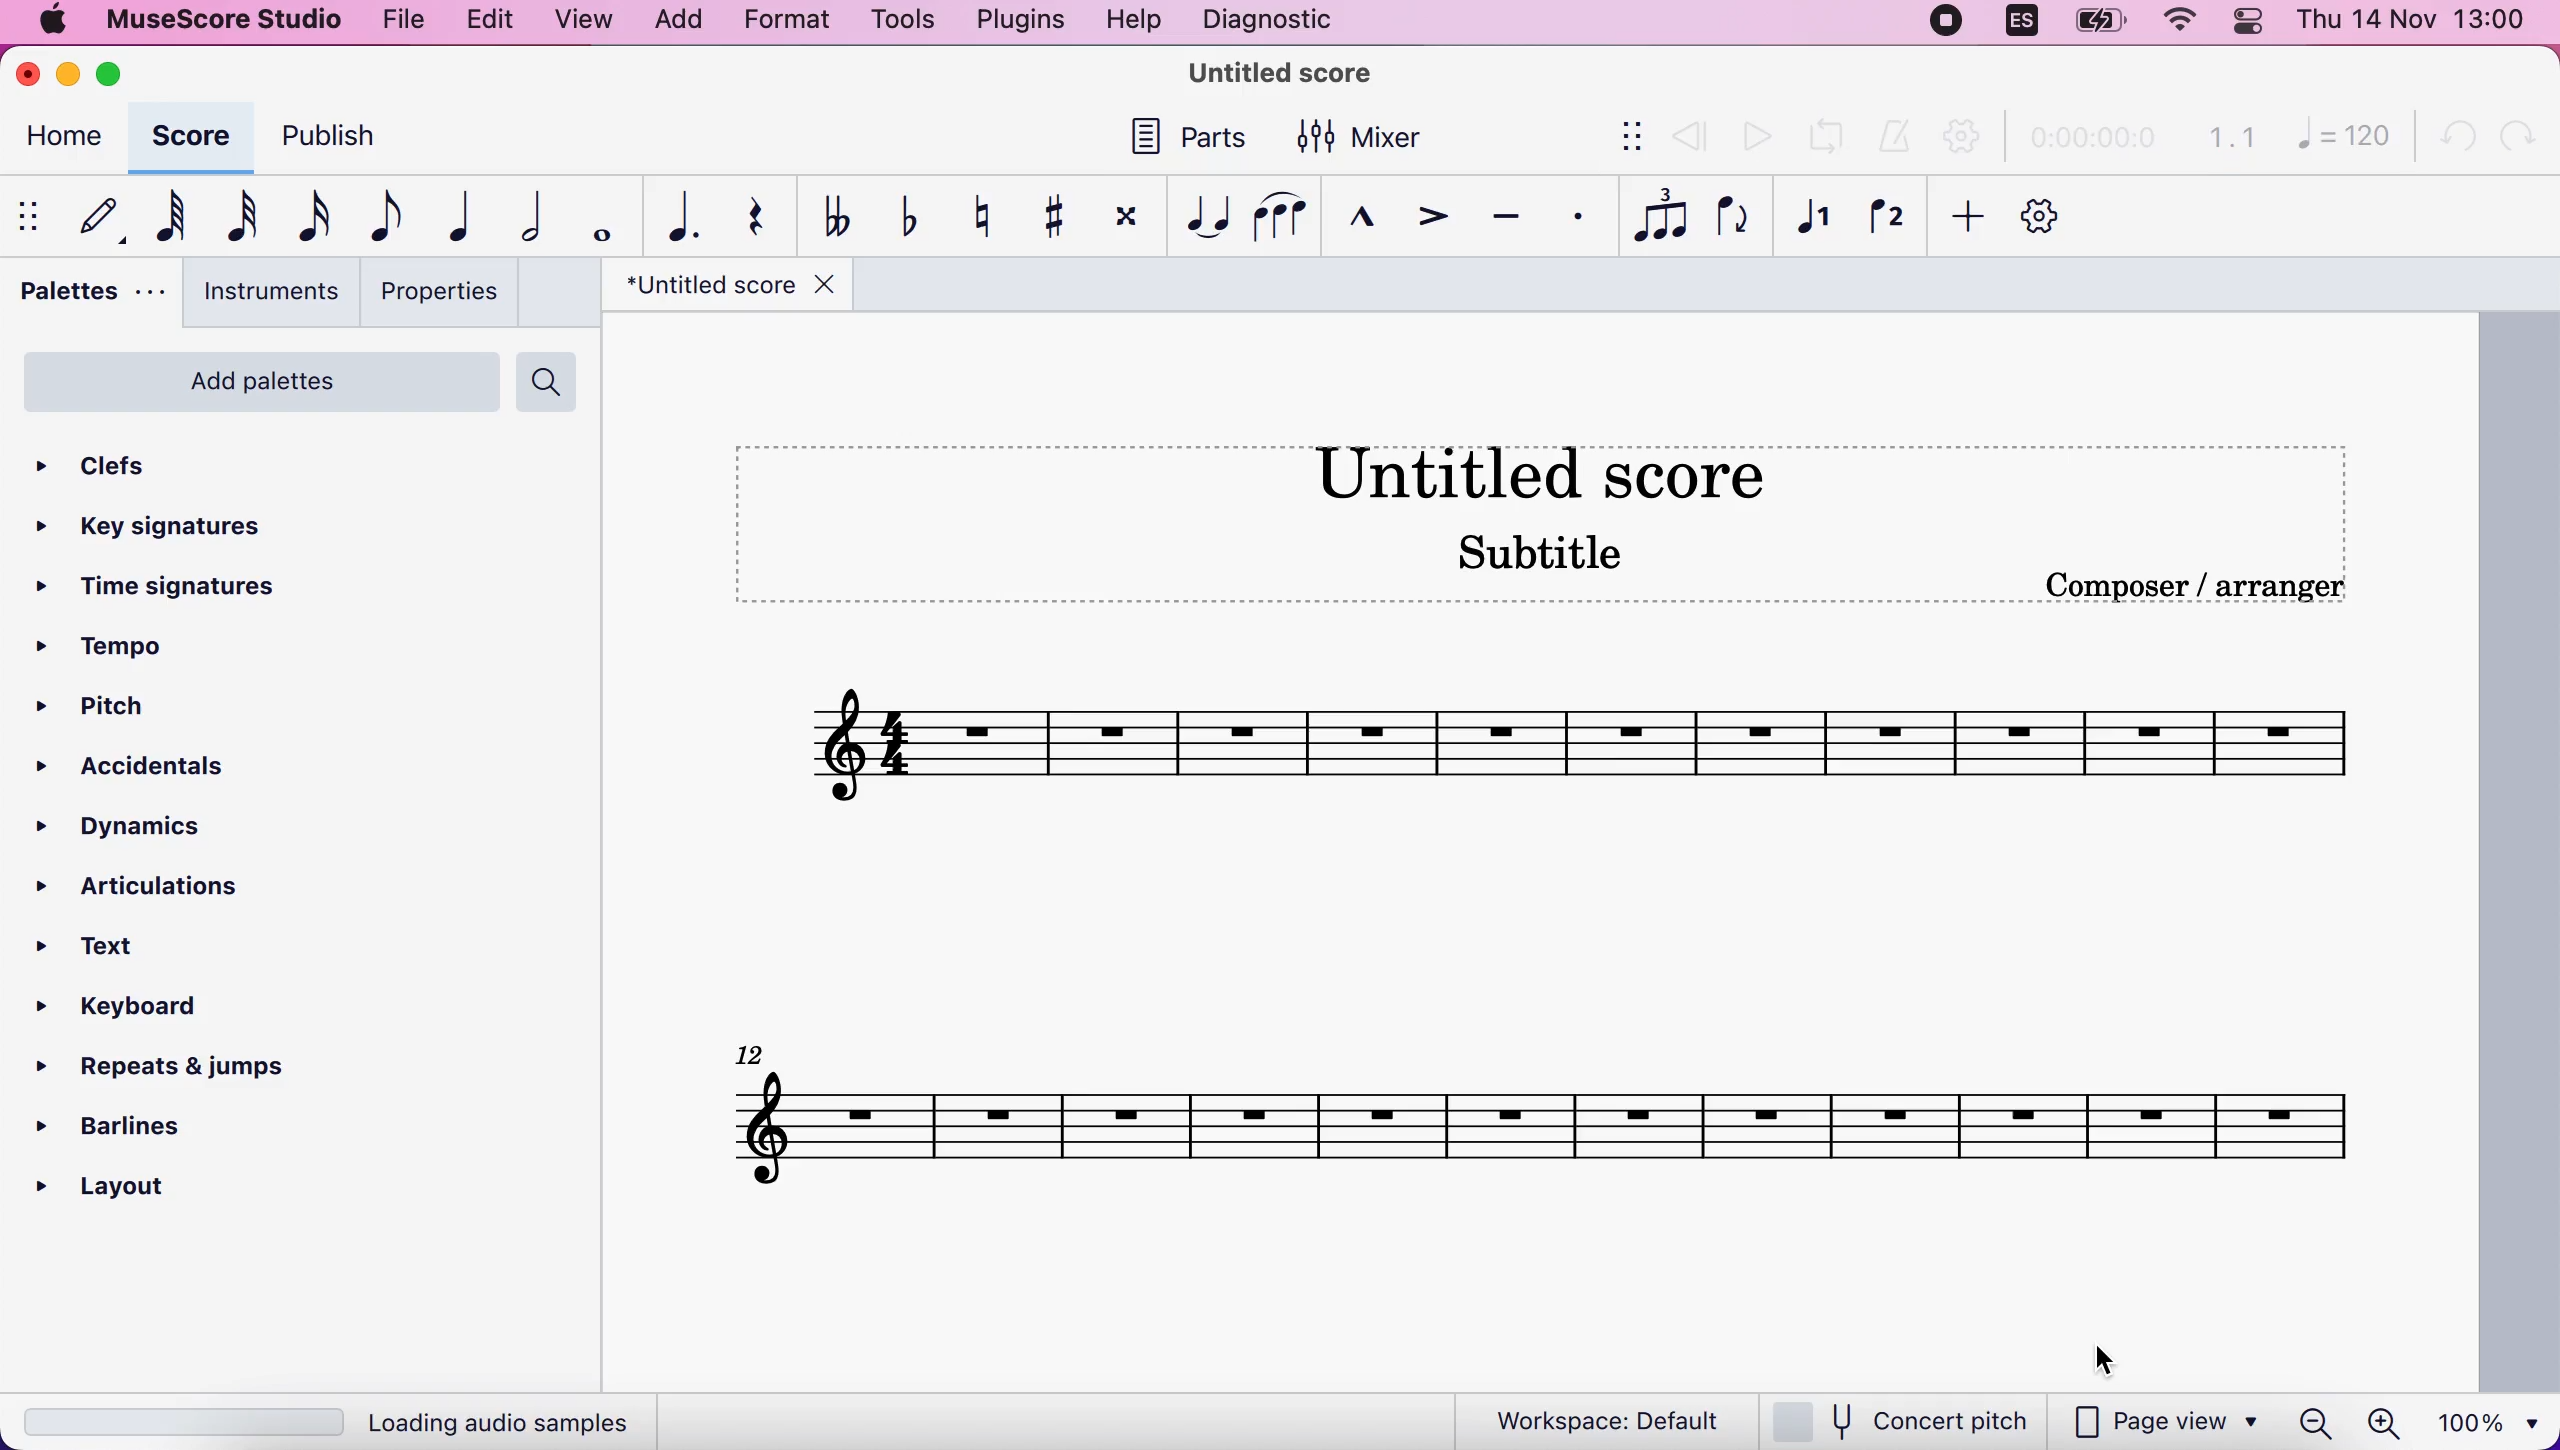 This screenshot has height=1450, width=2560. Describe the element at coordinates (2382, 1421) in the screenshot. I see `zoom in` at that location.